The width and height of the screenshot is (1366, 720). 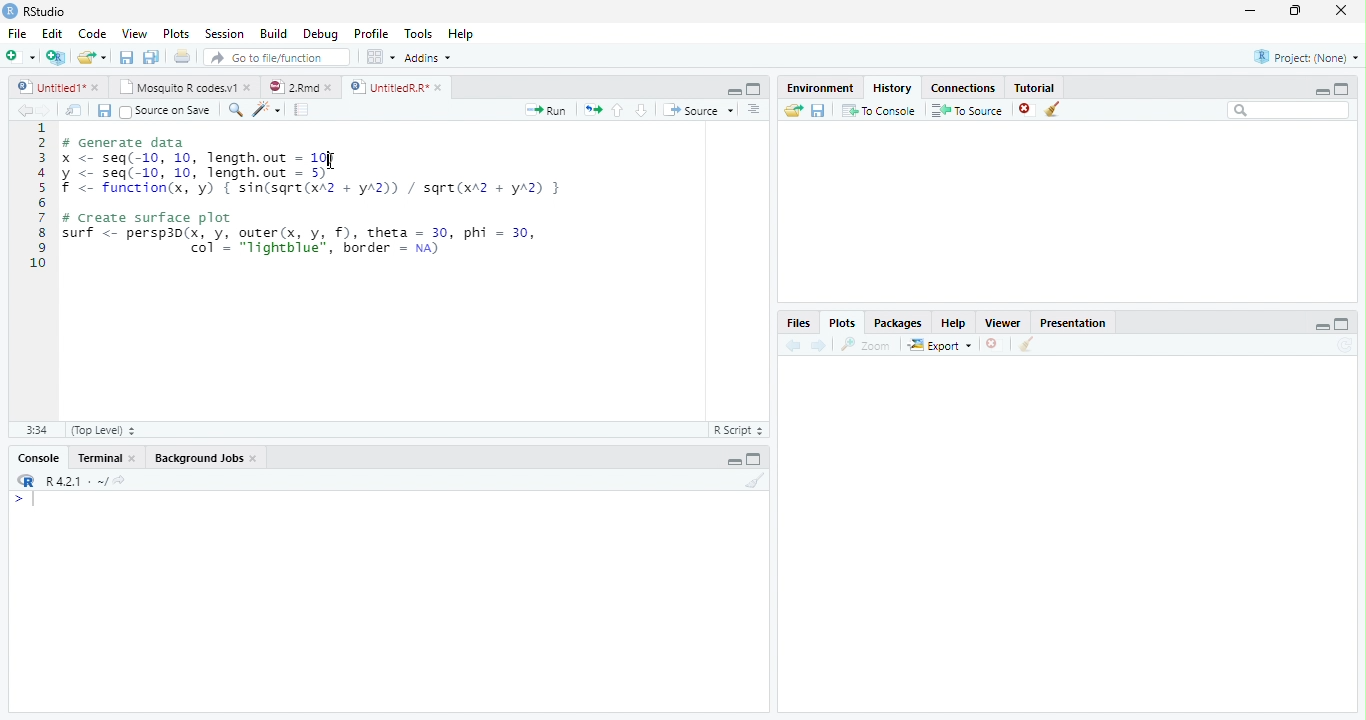 I want to click on RStudio, so click(x=34, y=11).